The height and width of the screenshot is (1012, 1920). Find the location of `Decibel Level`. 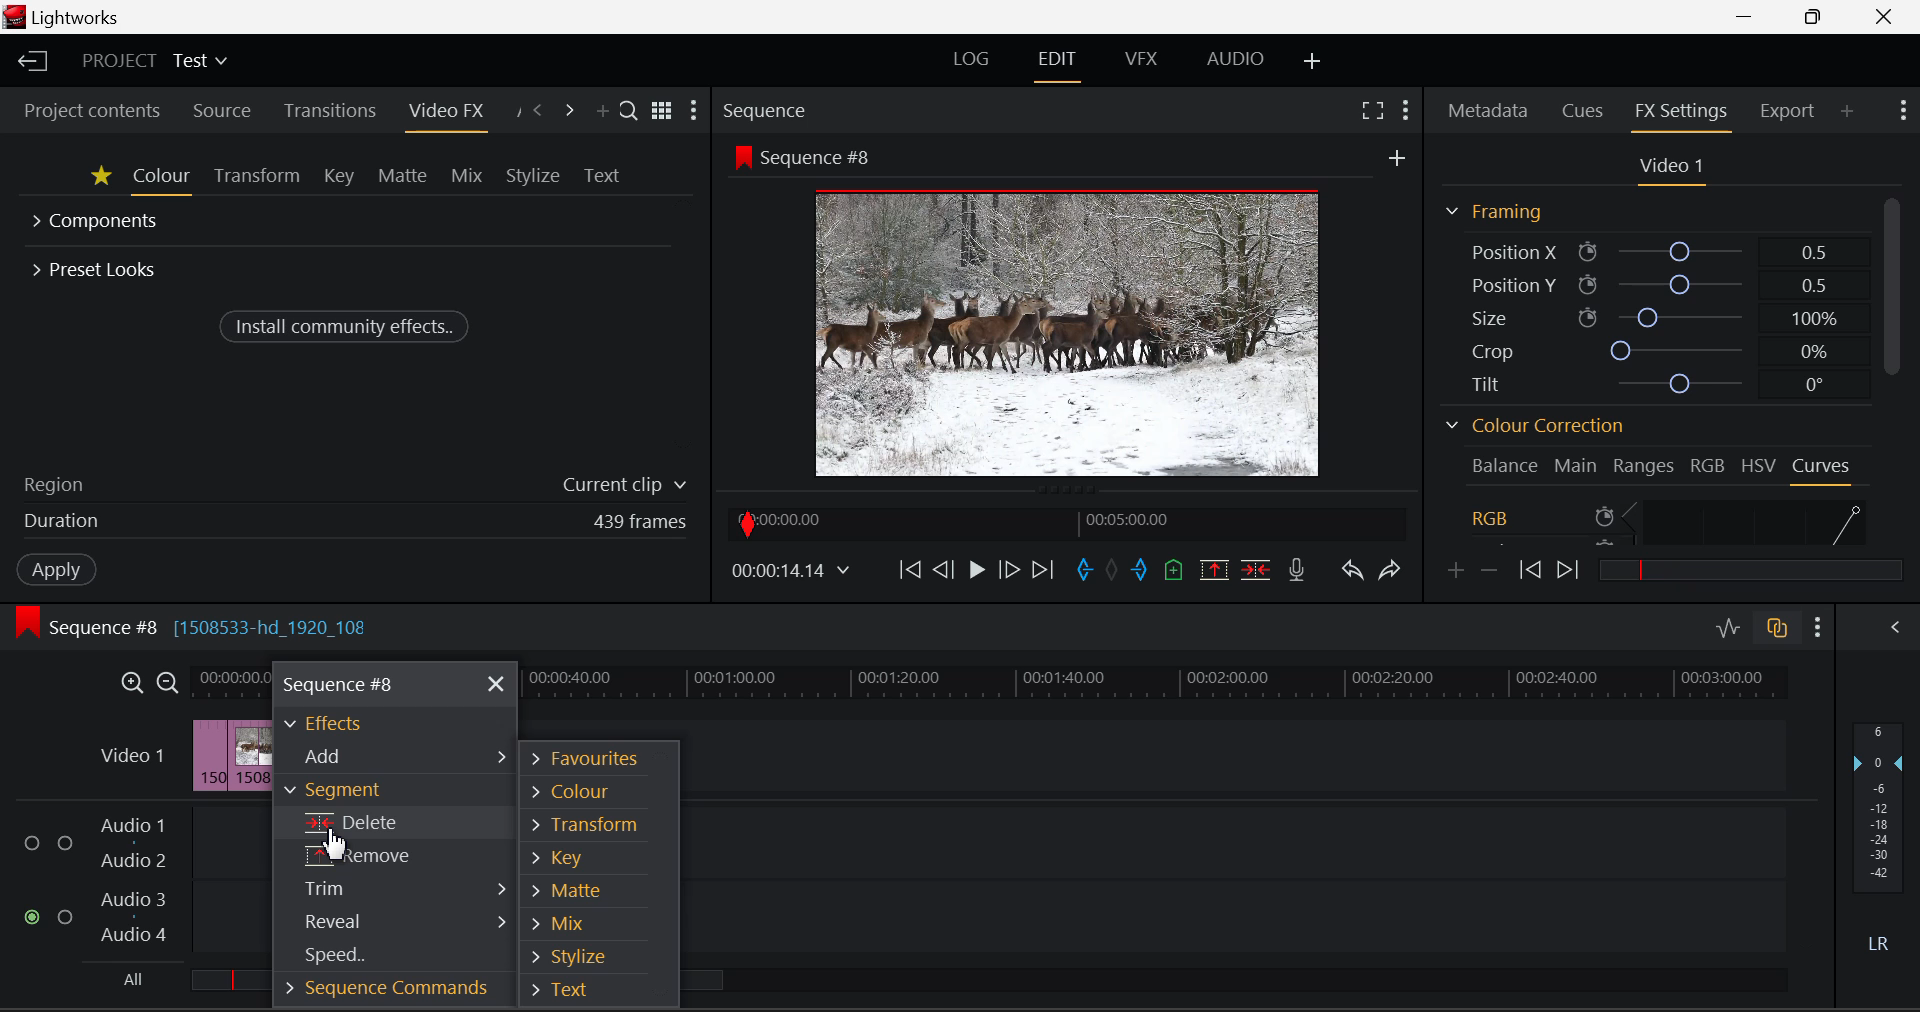

Decibel Level is located at coordinates (1877, 833).